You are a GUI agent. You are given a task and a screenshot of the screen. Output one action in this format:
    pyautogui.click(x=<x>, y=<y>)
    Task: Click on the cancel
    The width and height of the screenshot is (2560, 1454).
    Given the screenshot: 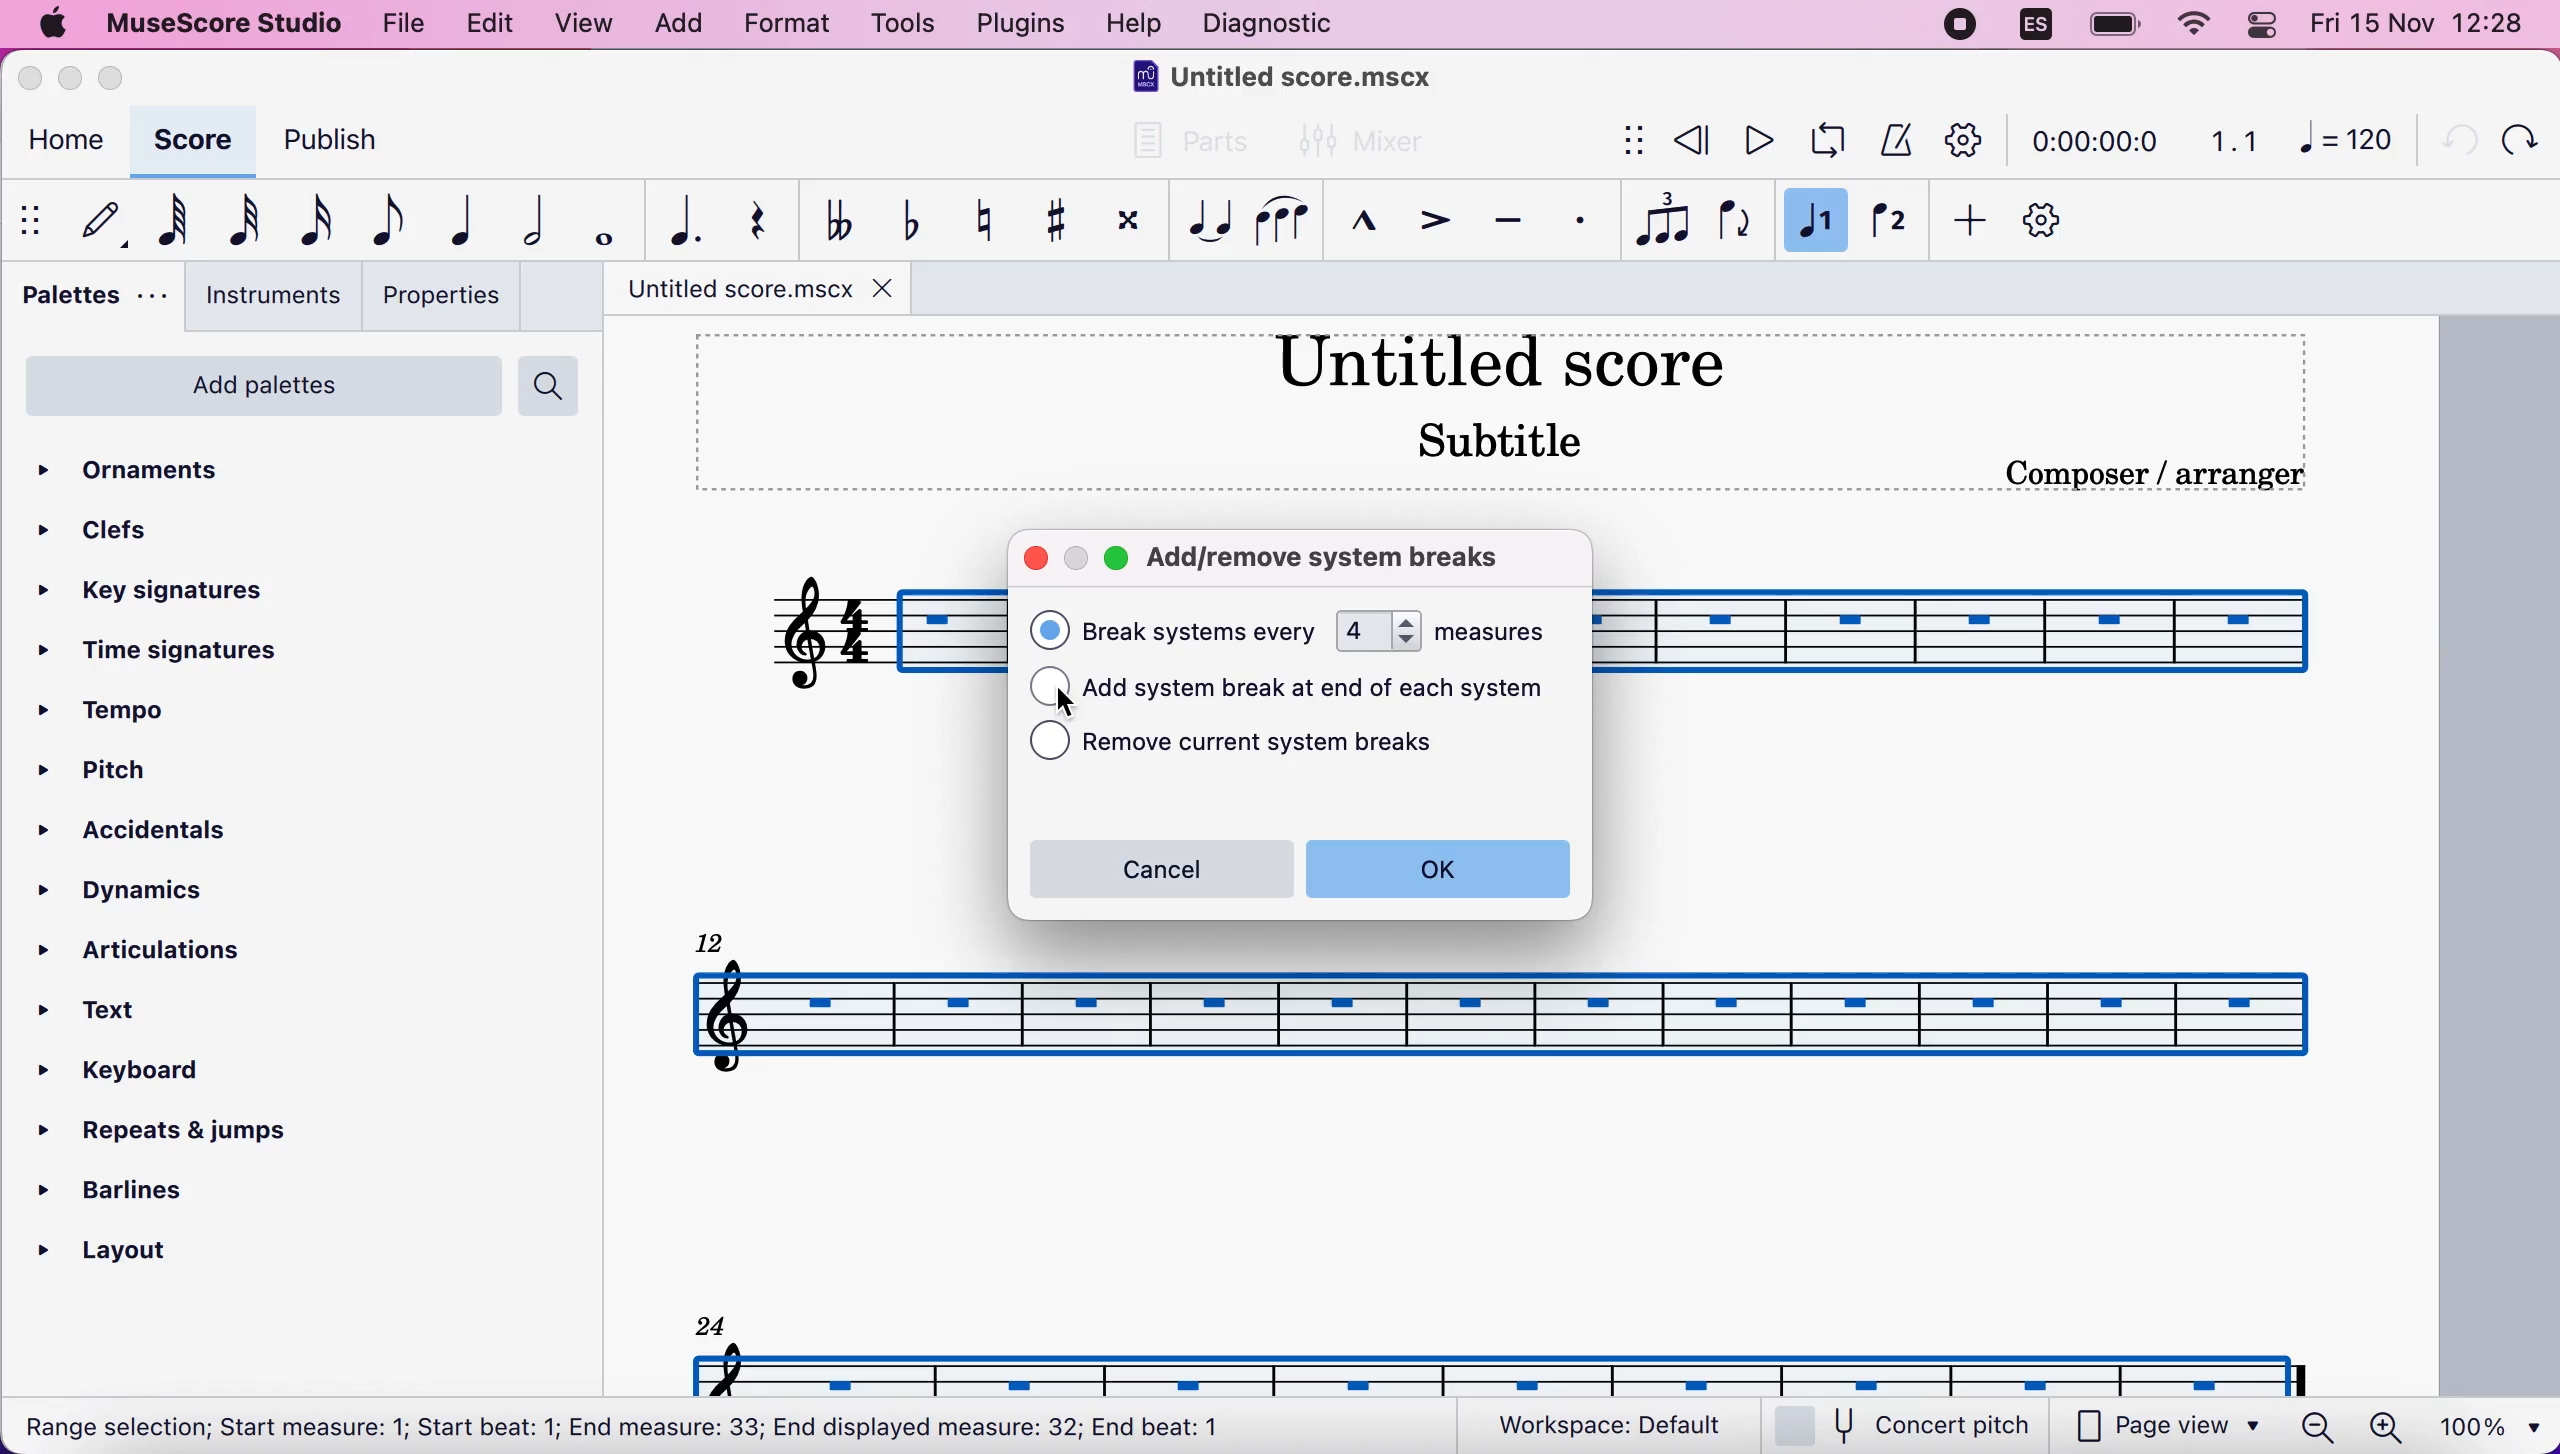 What is the action you would take?
    pyautogui.click(x=1158, y=869)
    